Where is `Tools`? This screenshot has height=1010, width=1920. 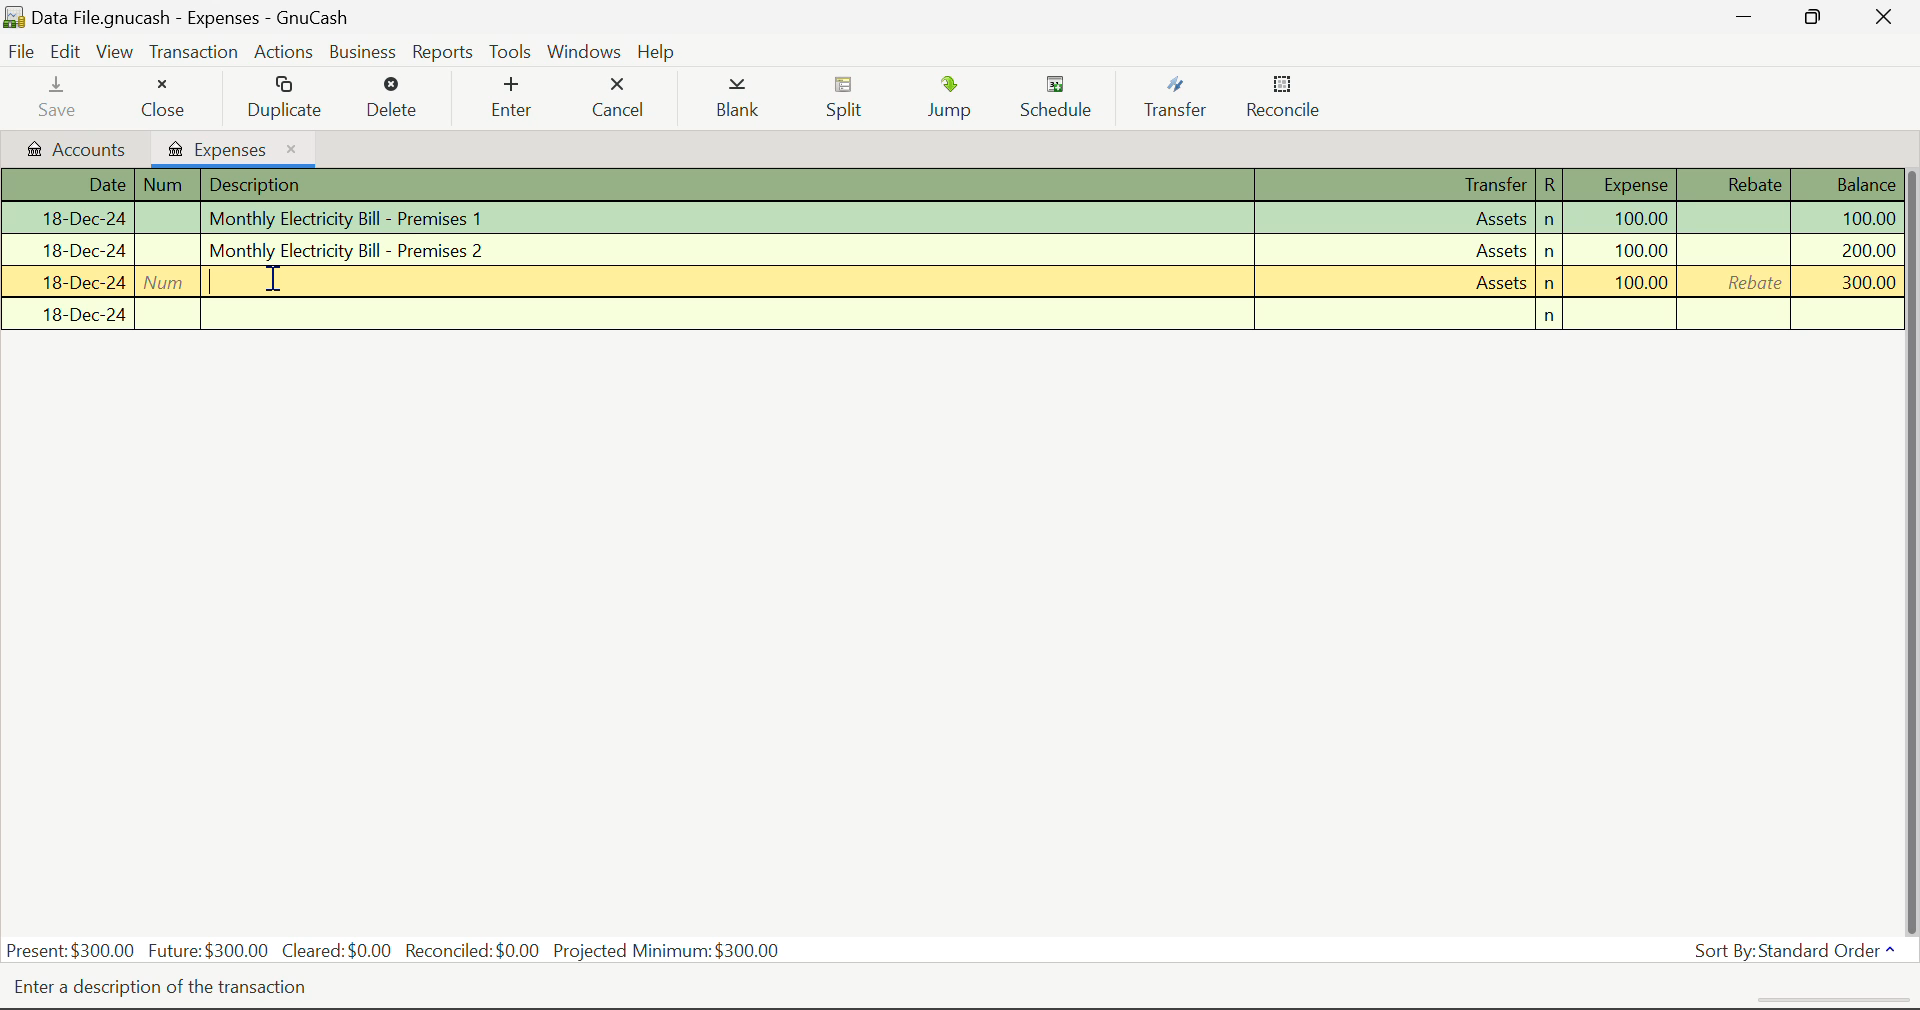 Tools is located at coordinates (510, 53).